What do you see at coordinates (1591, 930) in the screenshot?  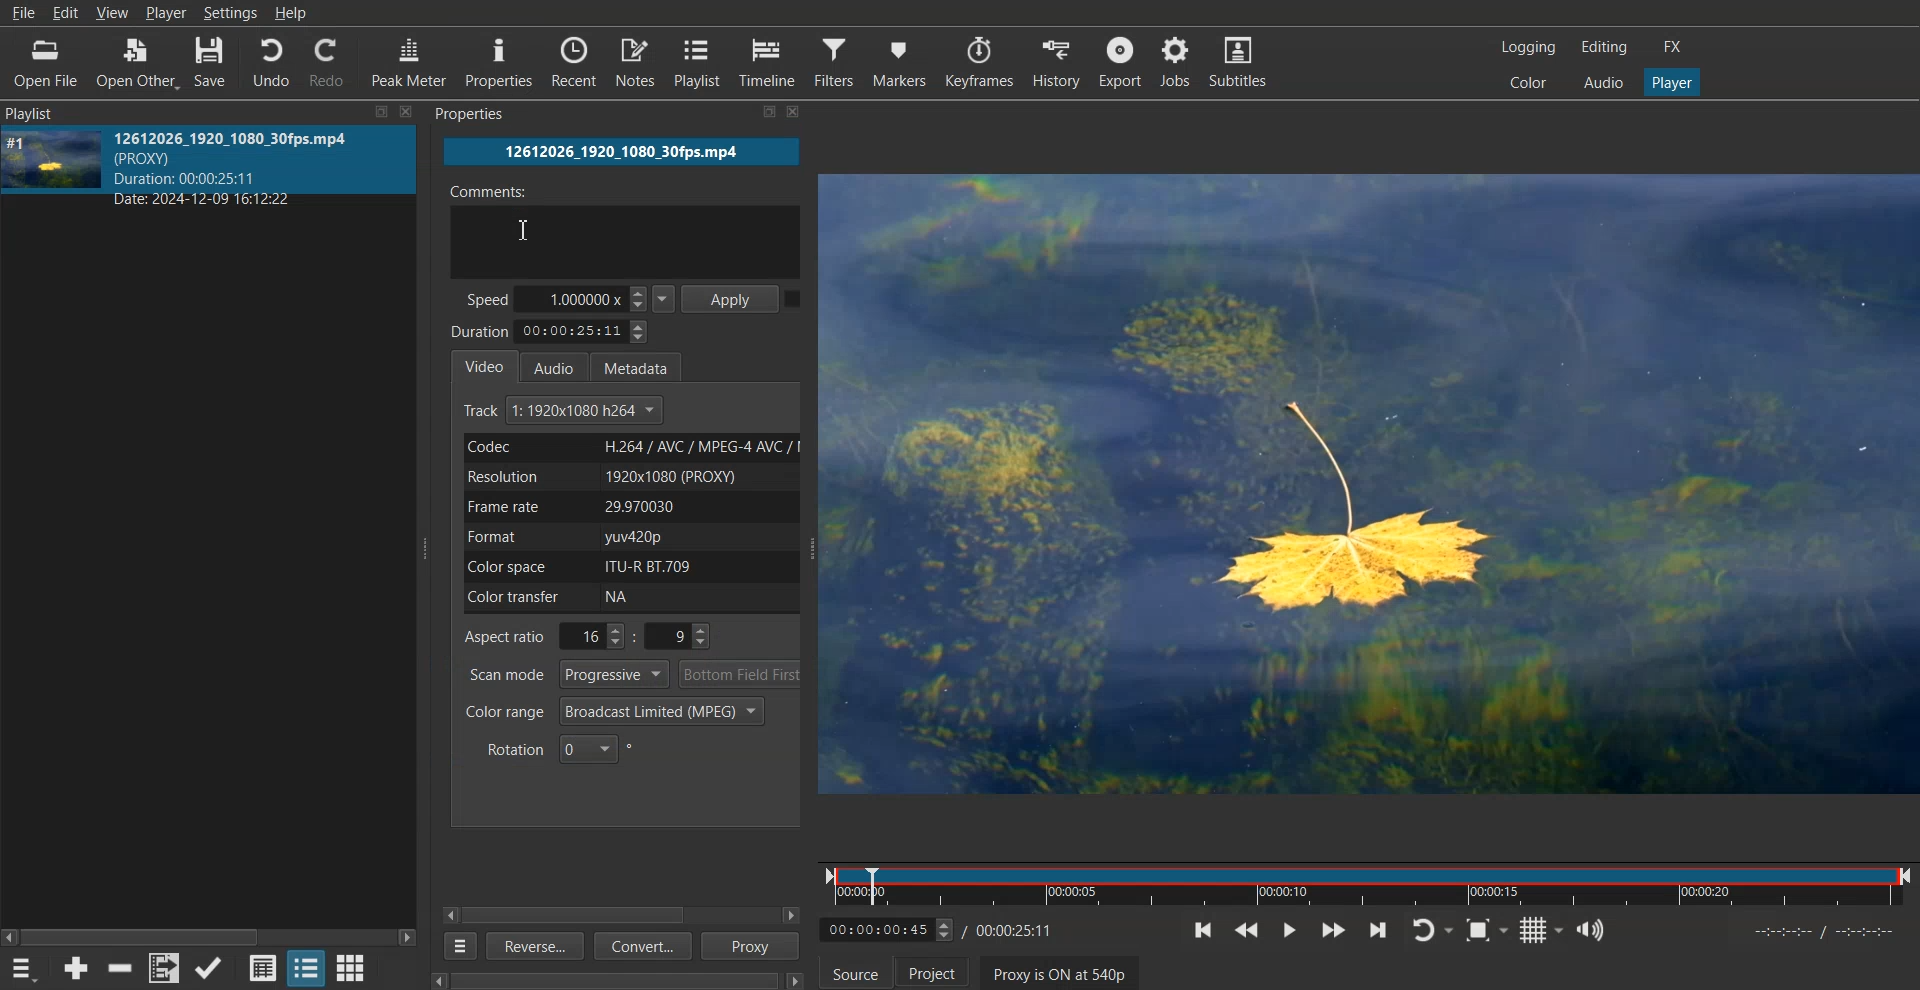 I see `Show the volume control` at bounding box center [1591, 930].